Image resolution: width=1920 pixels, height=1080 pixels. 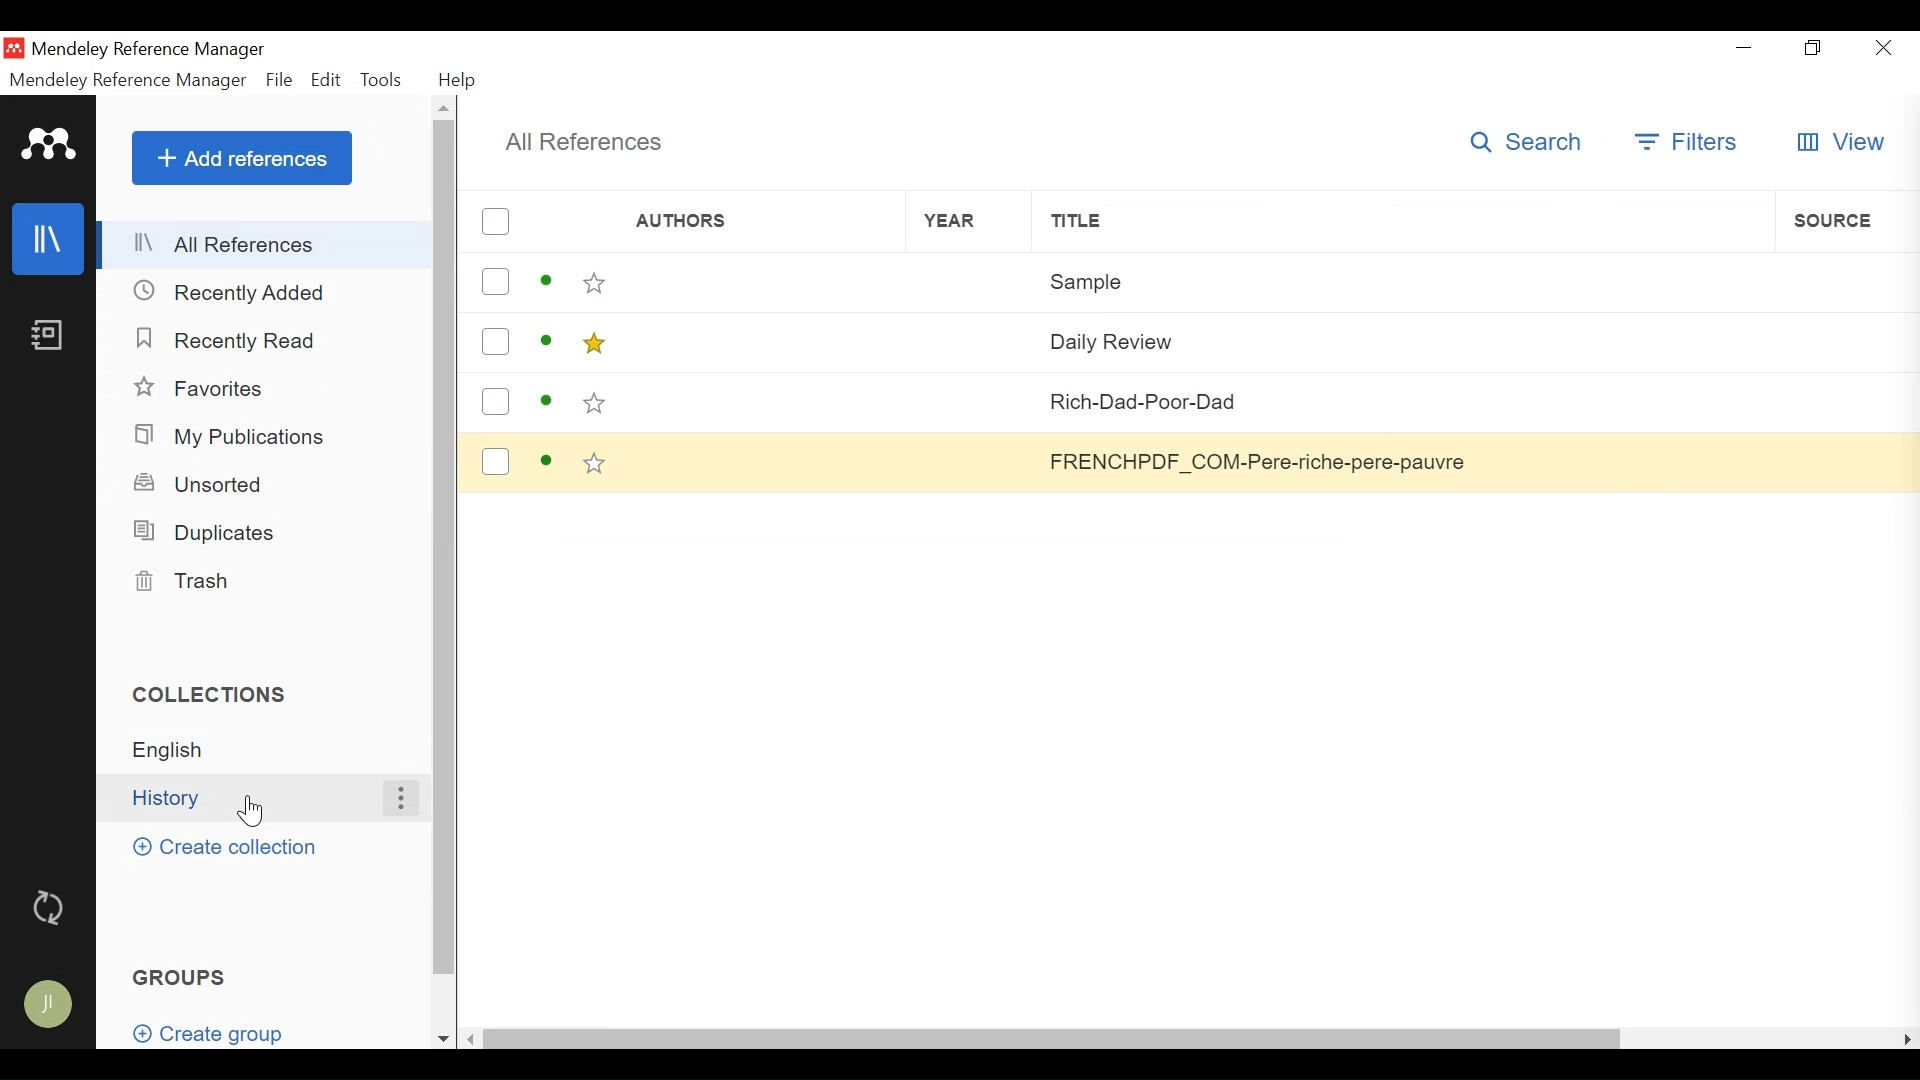 What do you see at coordinates (1841, 339) in the screenshot?
I see `Source` at bounding box center [1841, 339].